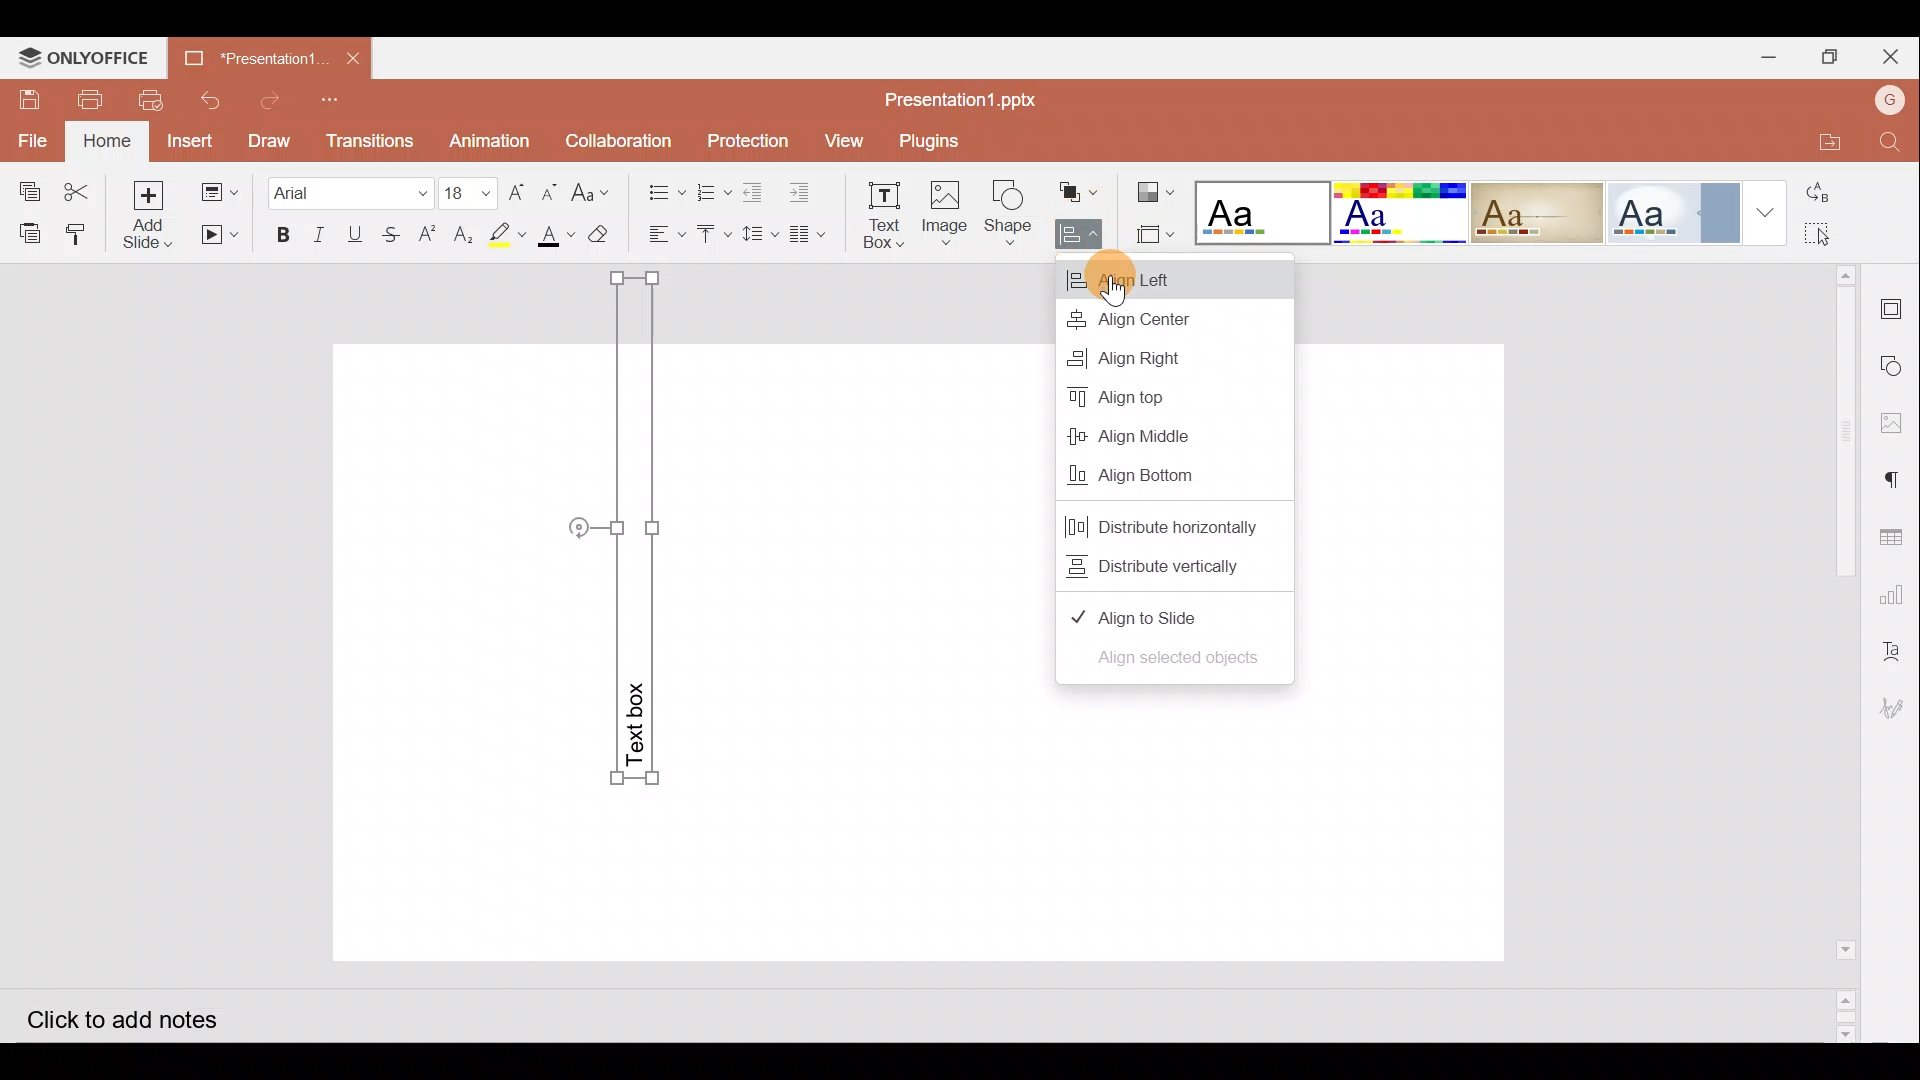 This screenshot has width=1920, height=1080. Describe the element at coordinates (1156, 439) in the screenshot. I see `Align middle` at that location.